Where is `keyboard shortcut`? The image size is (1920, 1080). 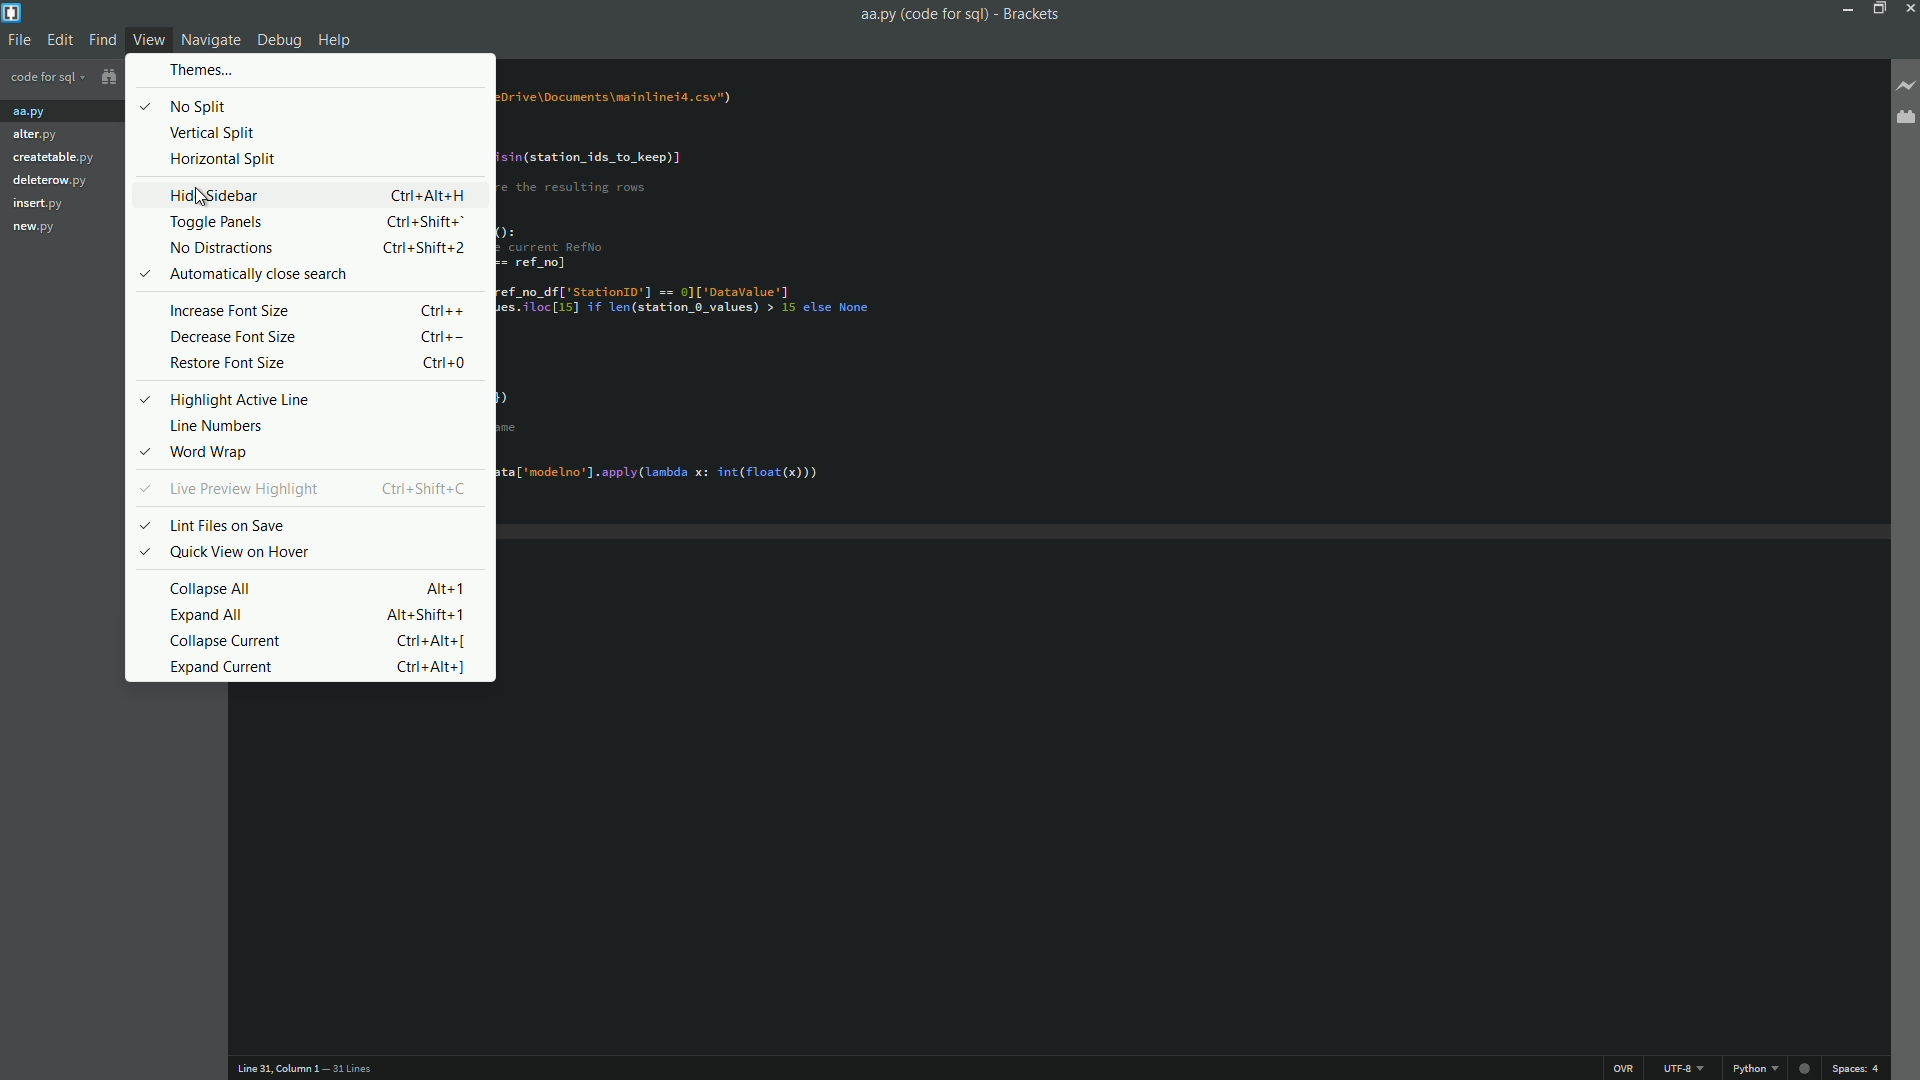 keyboard shortcut is located at coordinates (429, 196).